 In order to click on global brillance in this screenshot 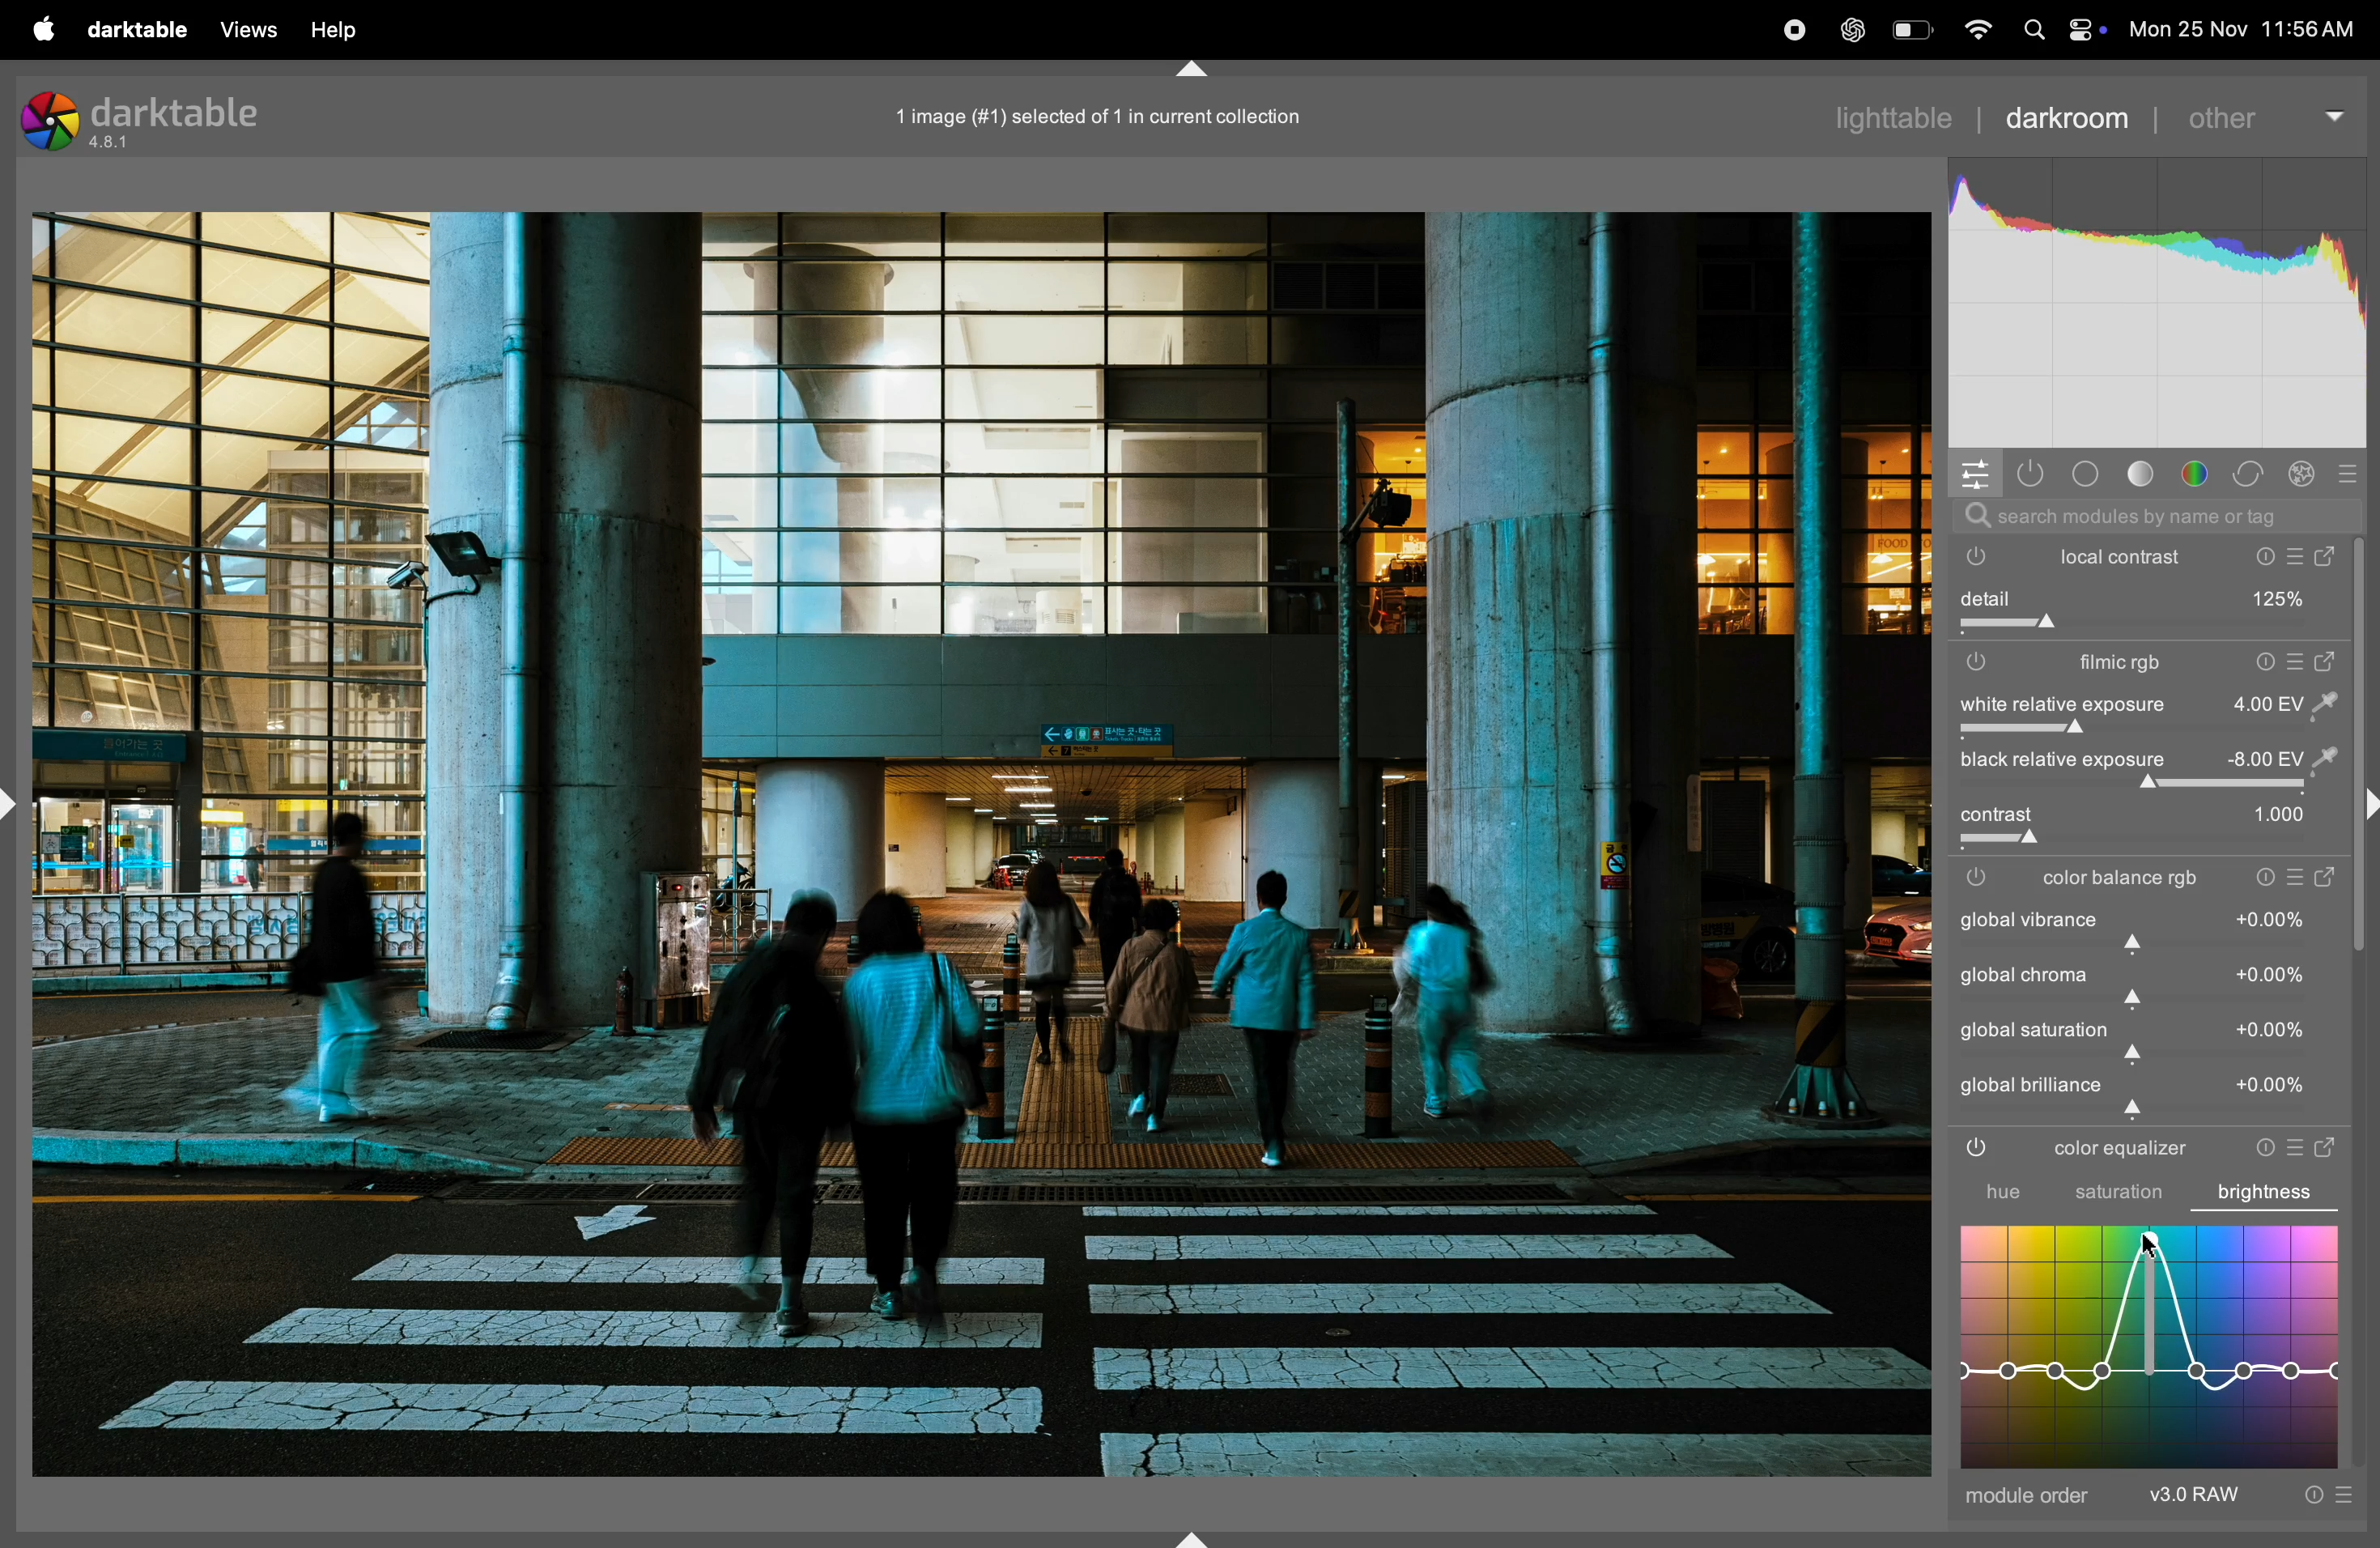, I will do `click(2032, 1085)`.